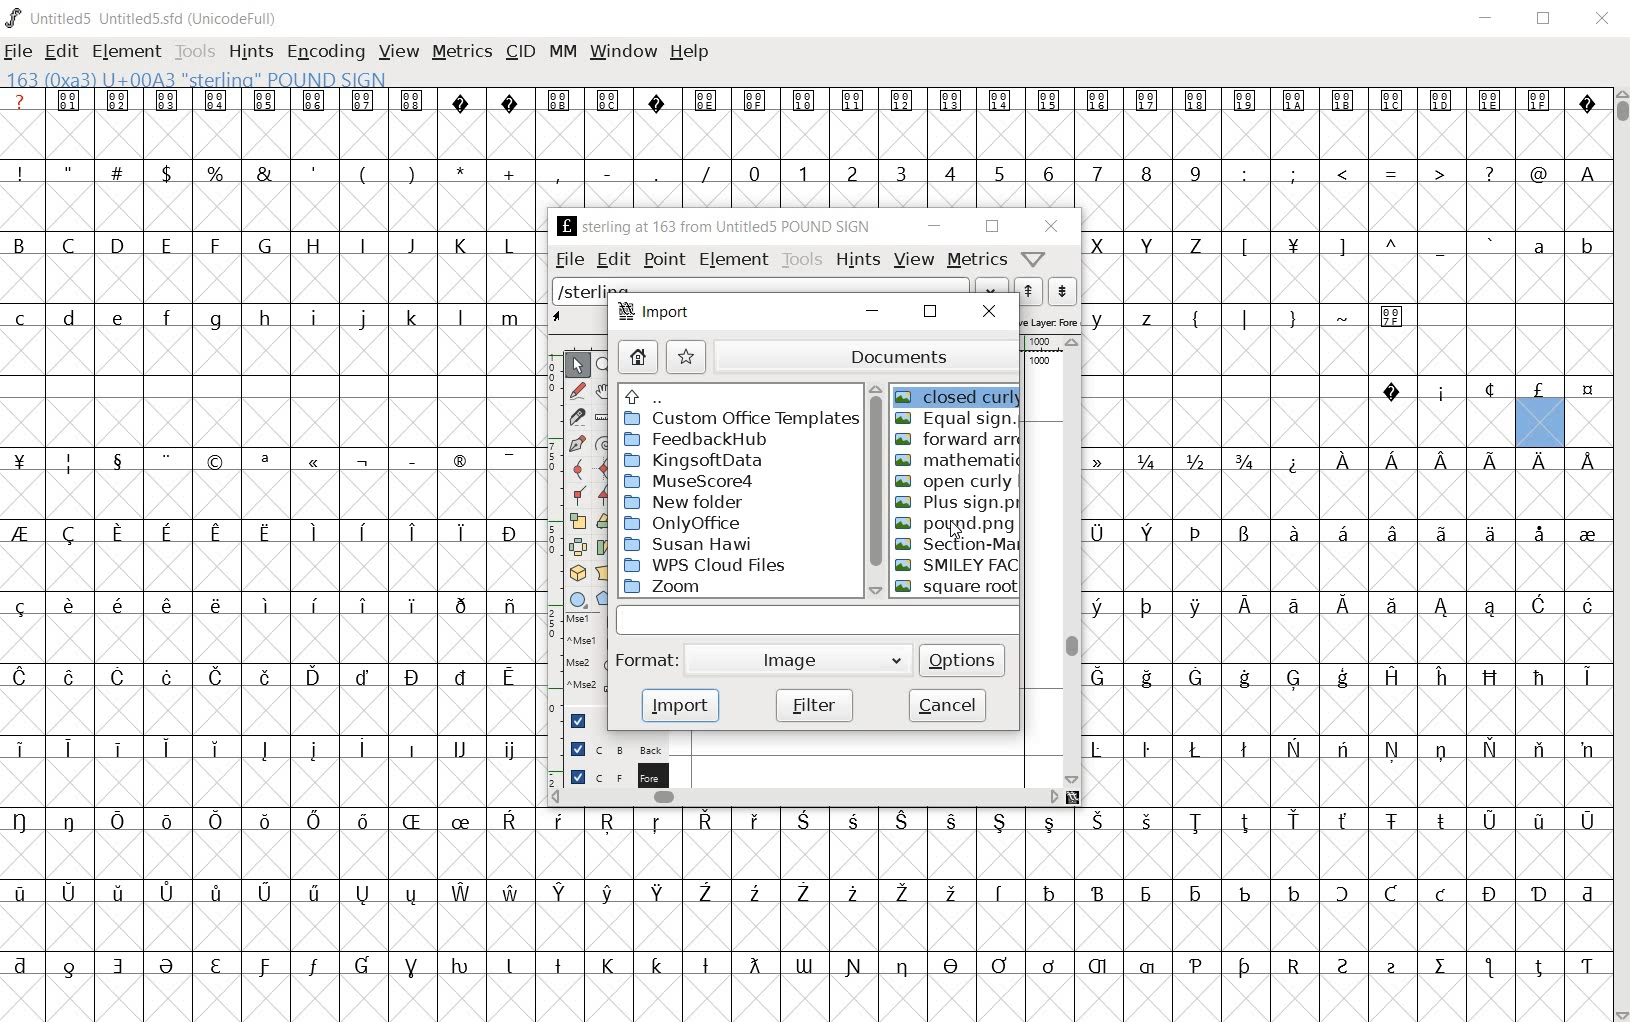  What do you see at coordinates (1441, 678) in the screenshot?
I see `Symbol` at bounding box center [1441, 678].